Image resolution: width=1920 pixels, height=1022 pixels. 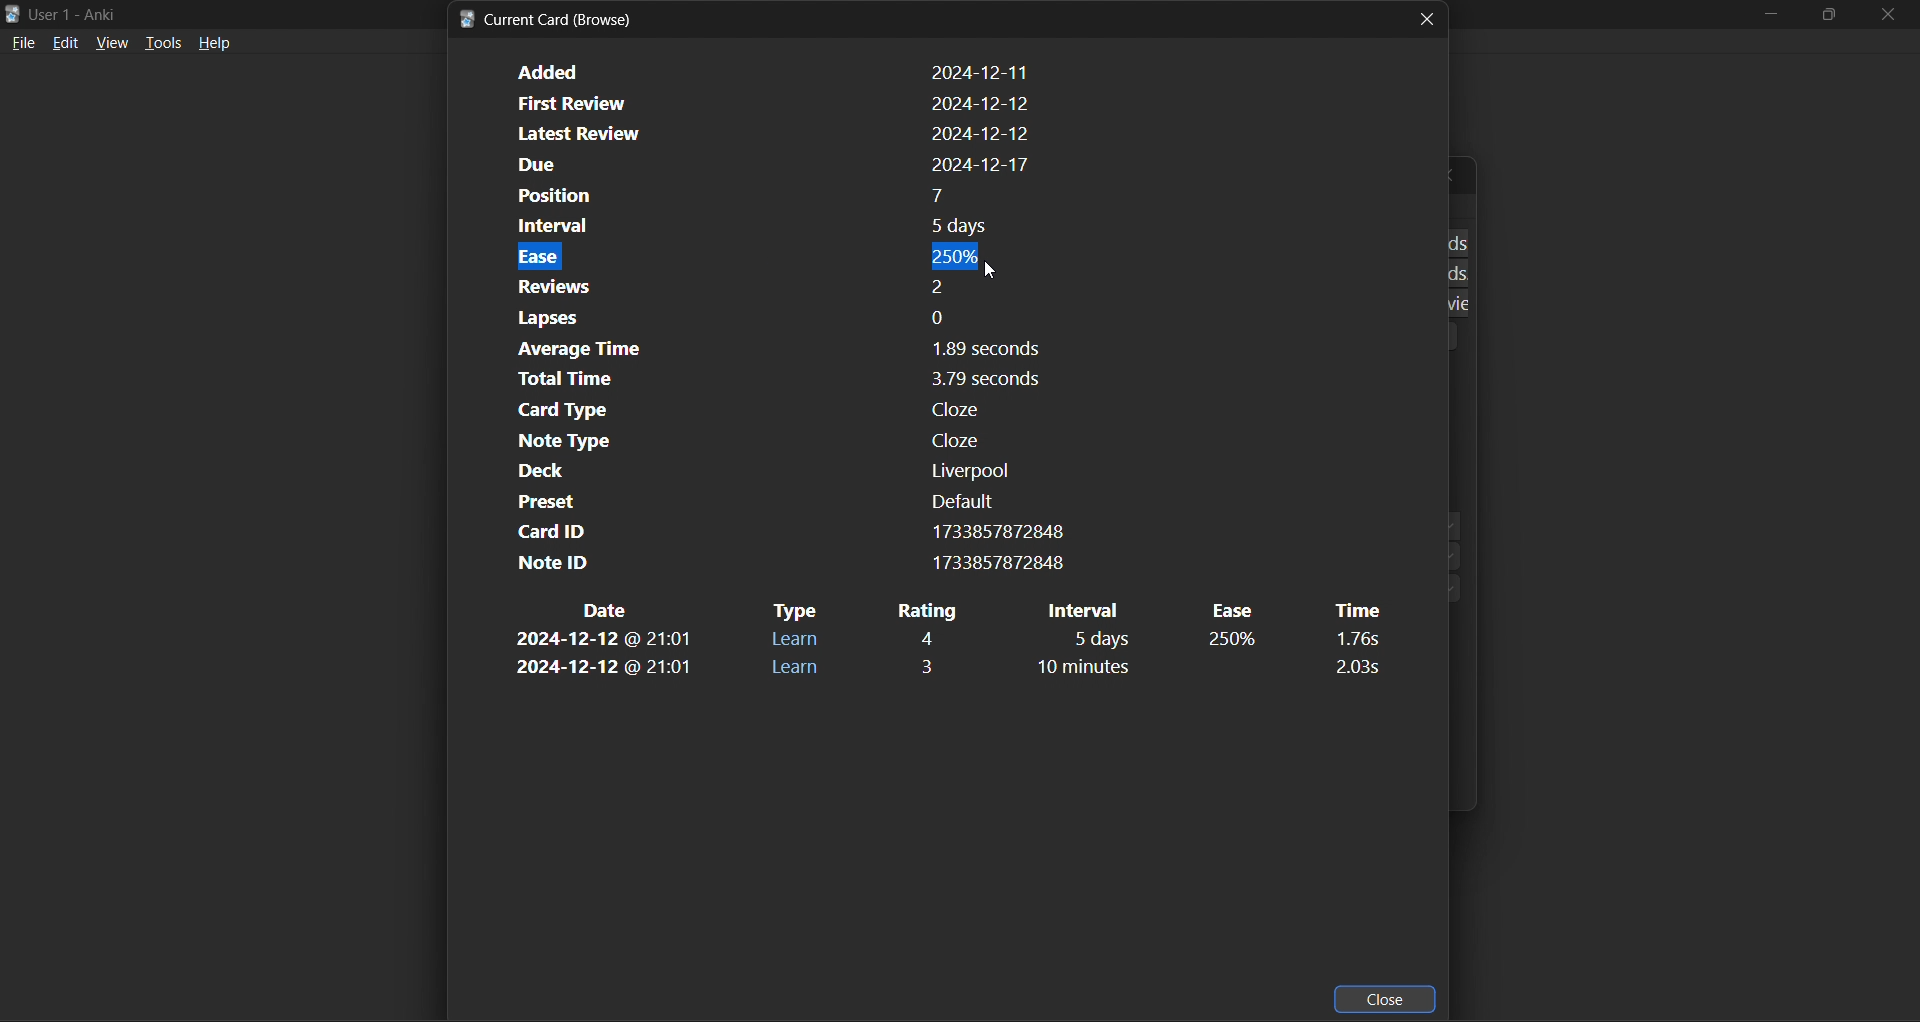 What do you see at coordinates (1230, 610) in the screenshot?
I see `ease` at bounding box center [1230, 610].